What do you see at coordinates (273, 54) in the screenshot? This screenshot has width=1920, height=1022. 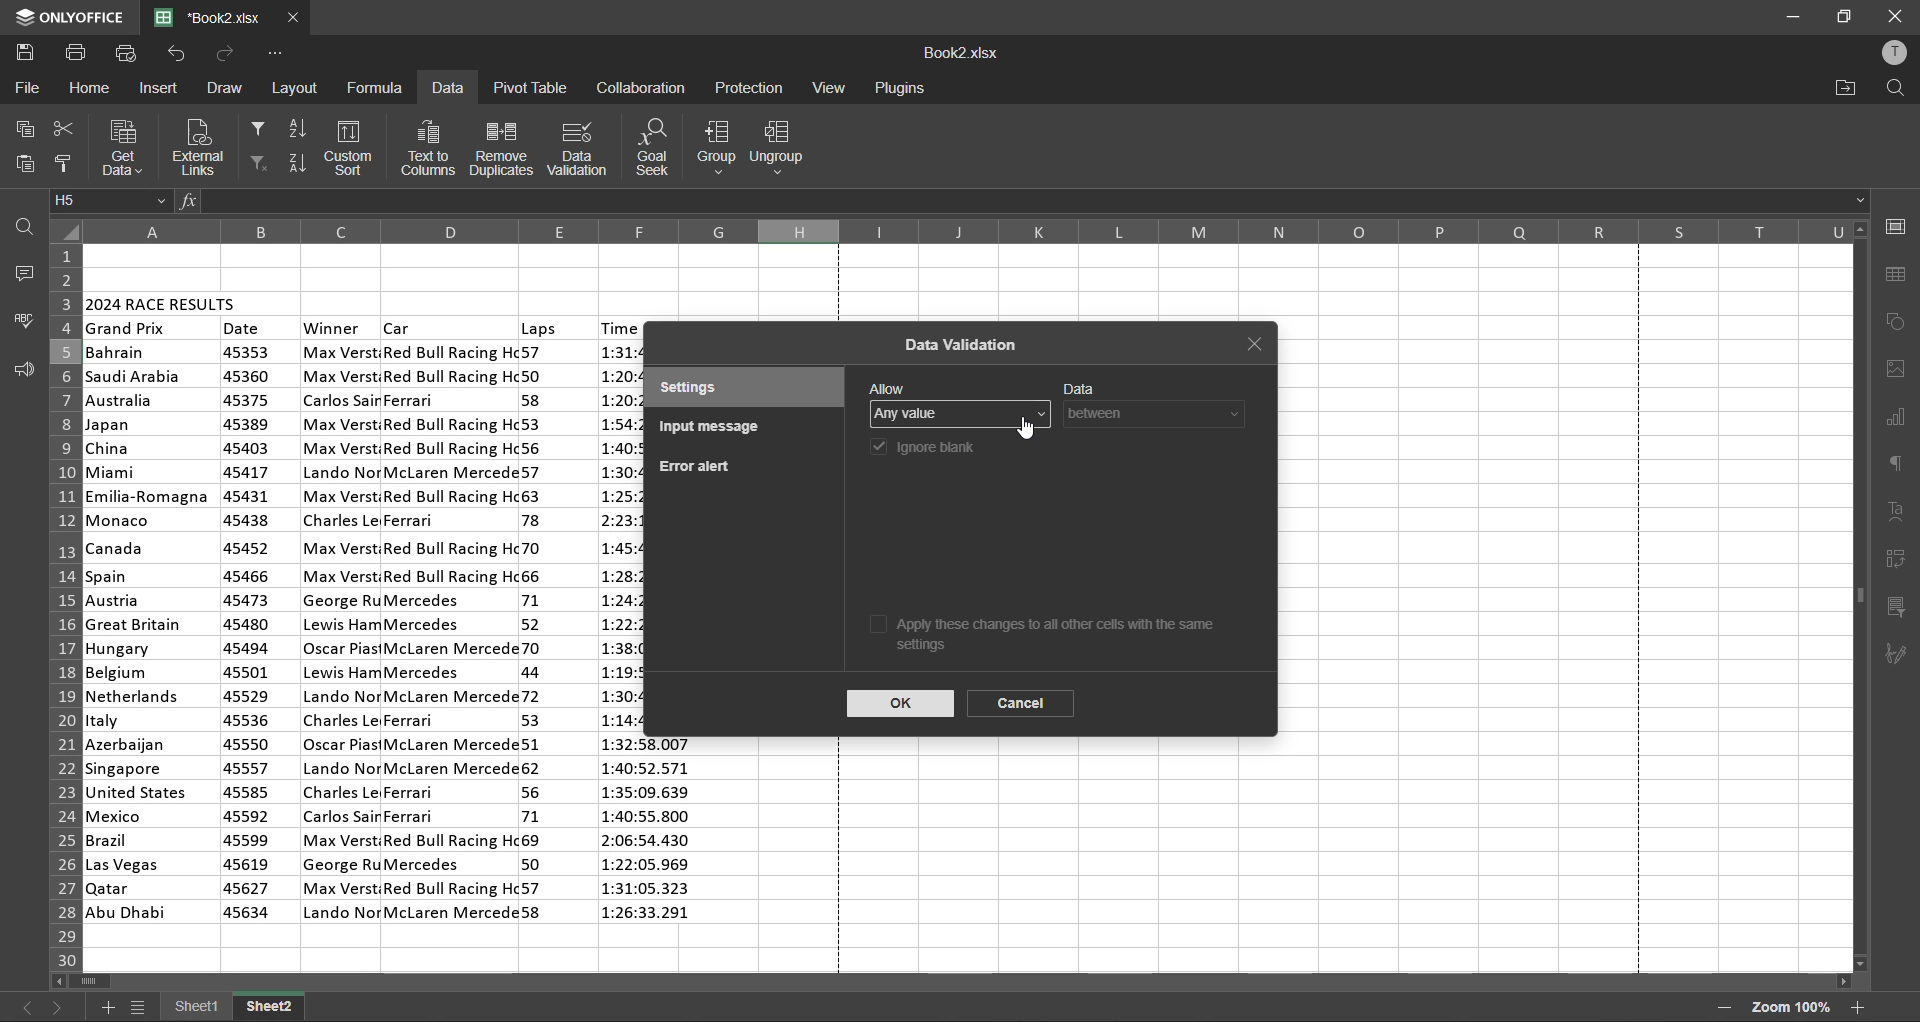 I see `customize quick access toolbar` at bounding box center [273, 54].